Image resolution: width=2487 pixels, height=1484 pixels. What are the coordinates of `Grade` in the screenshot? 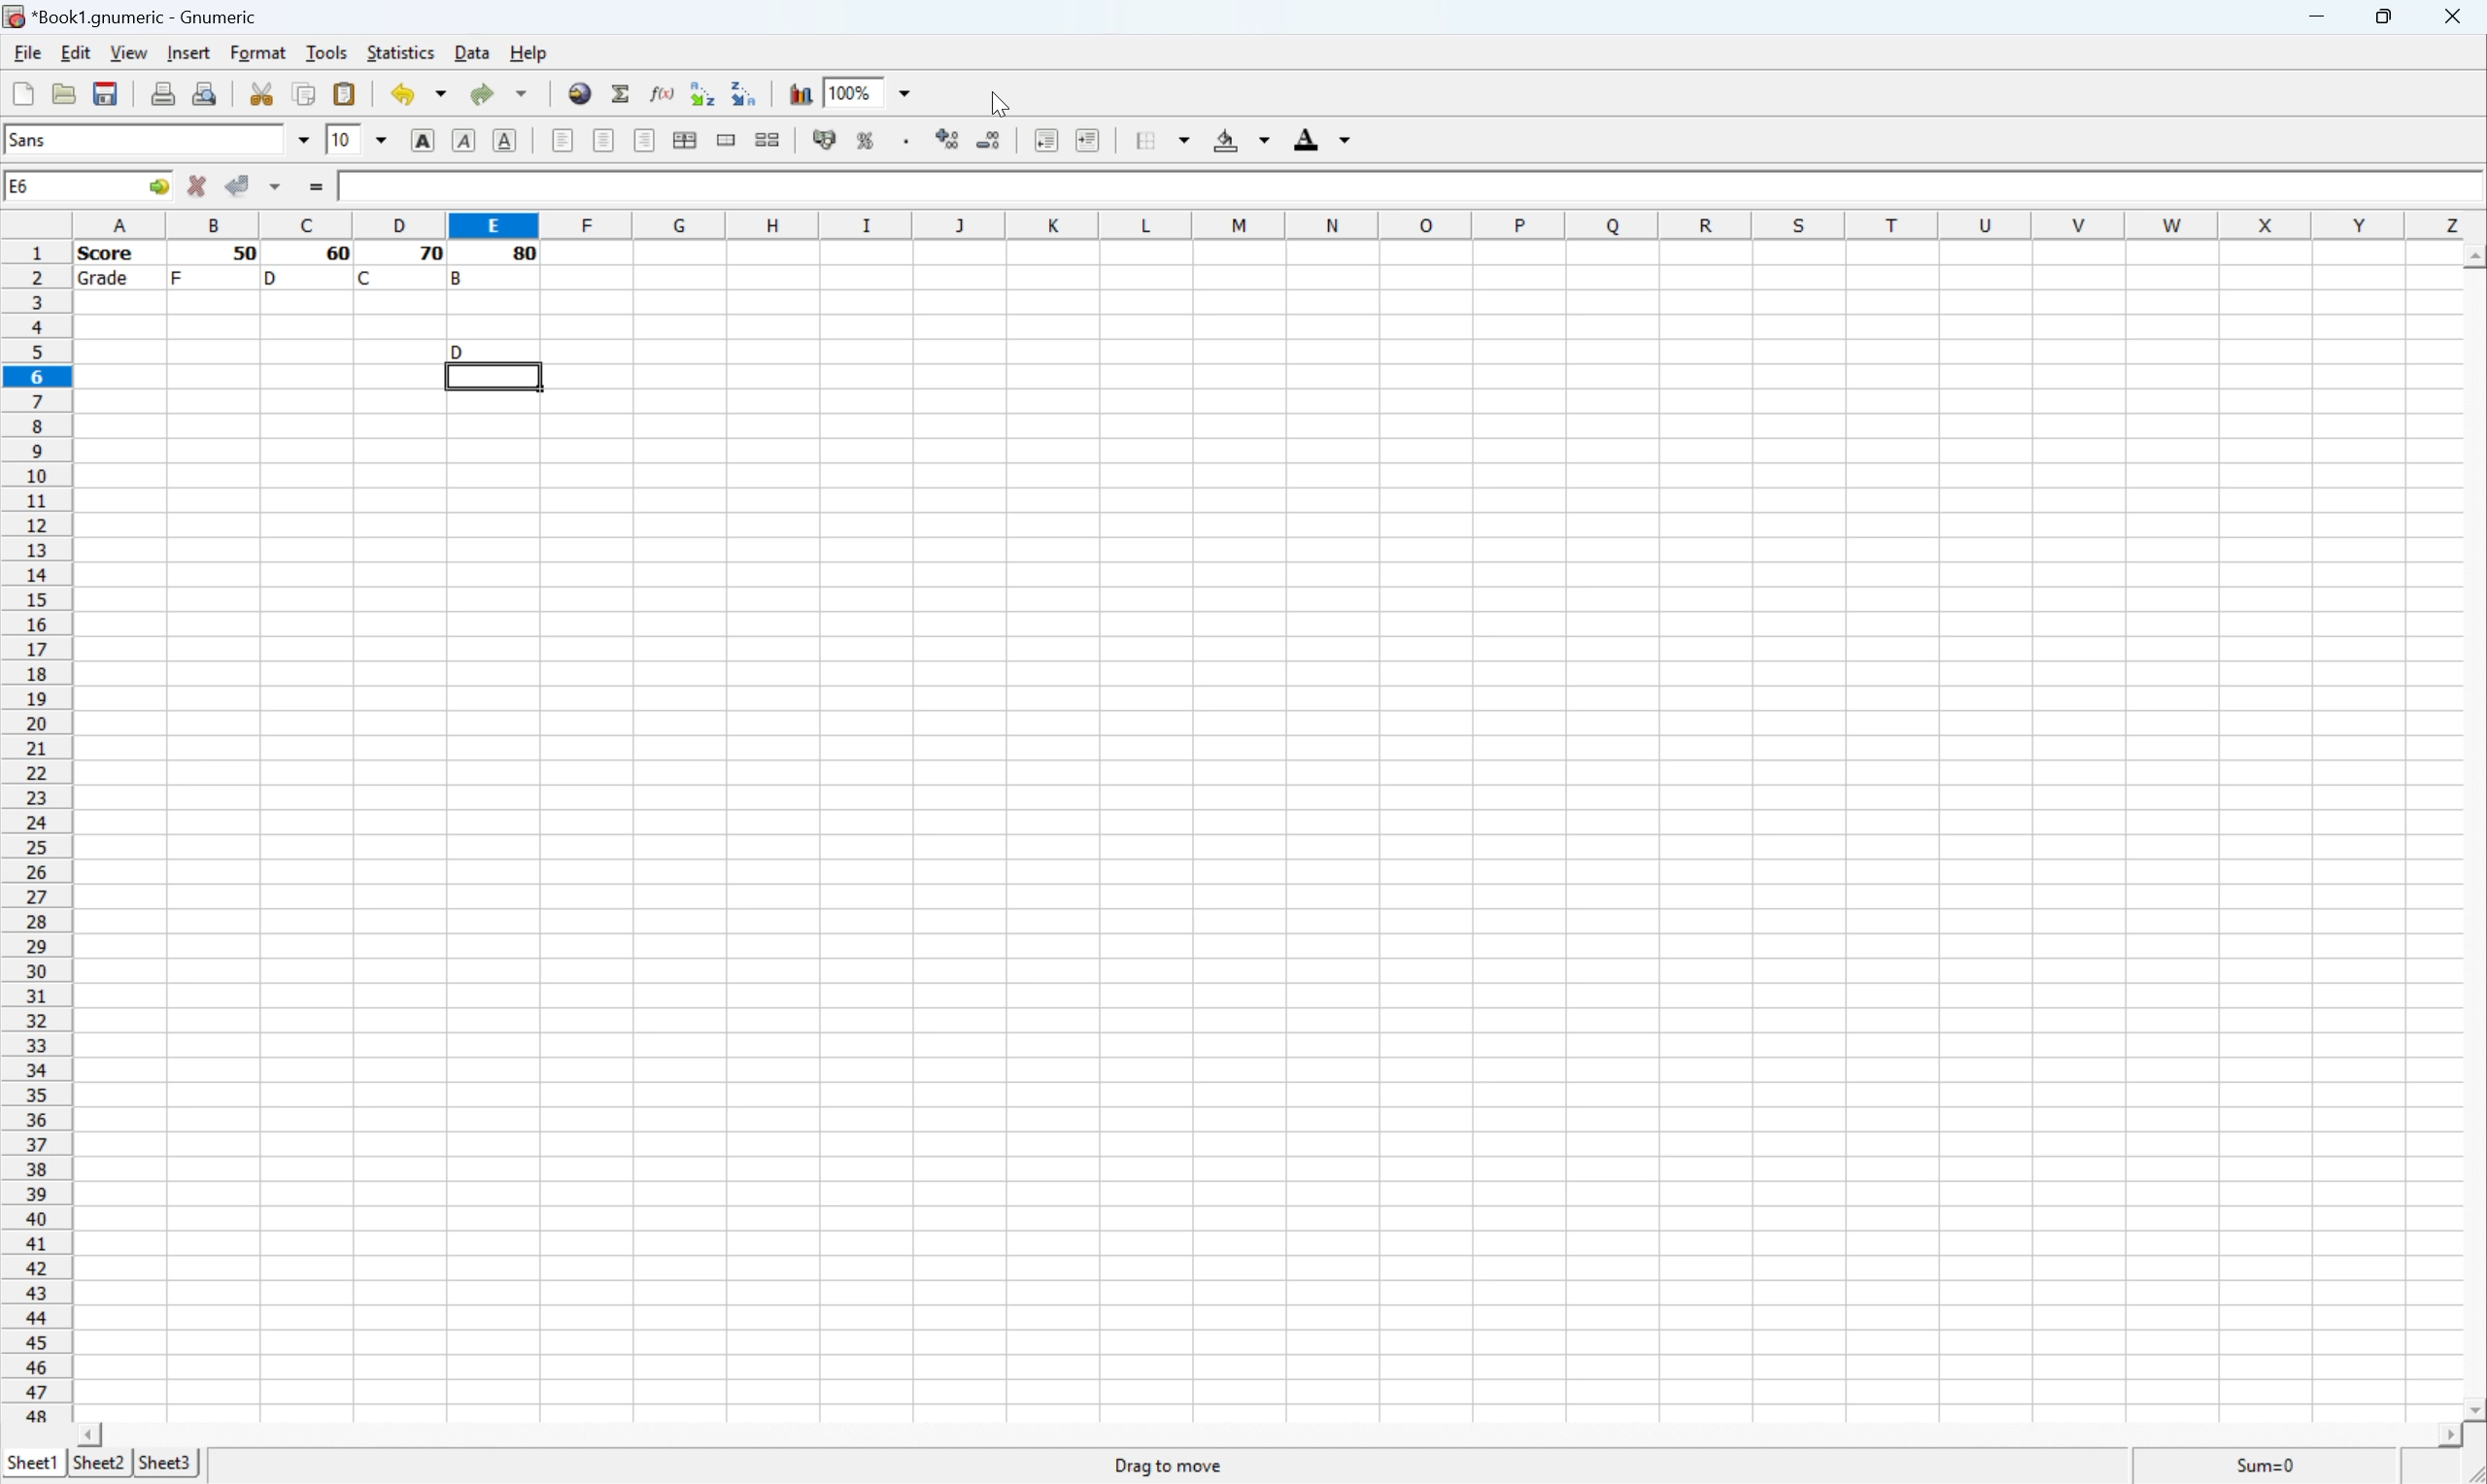 It's located at (109, 281).